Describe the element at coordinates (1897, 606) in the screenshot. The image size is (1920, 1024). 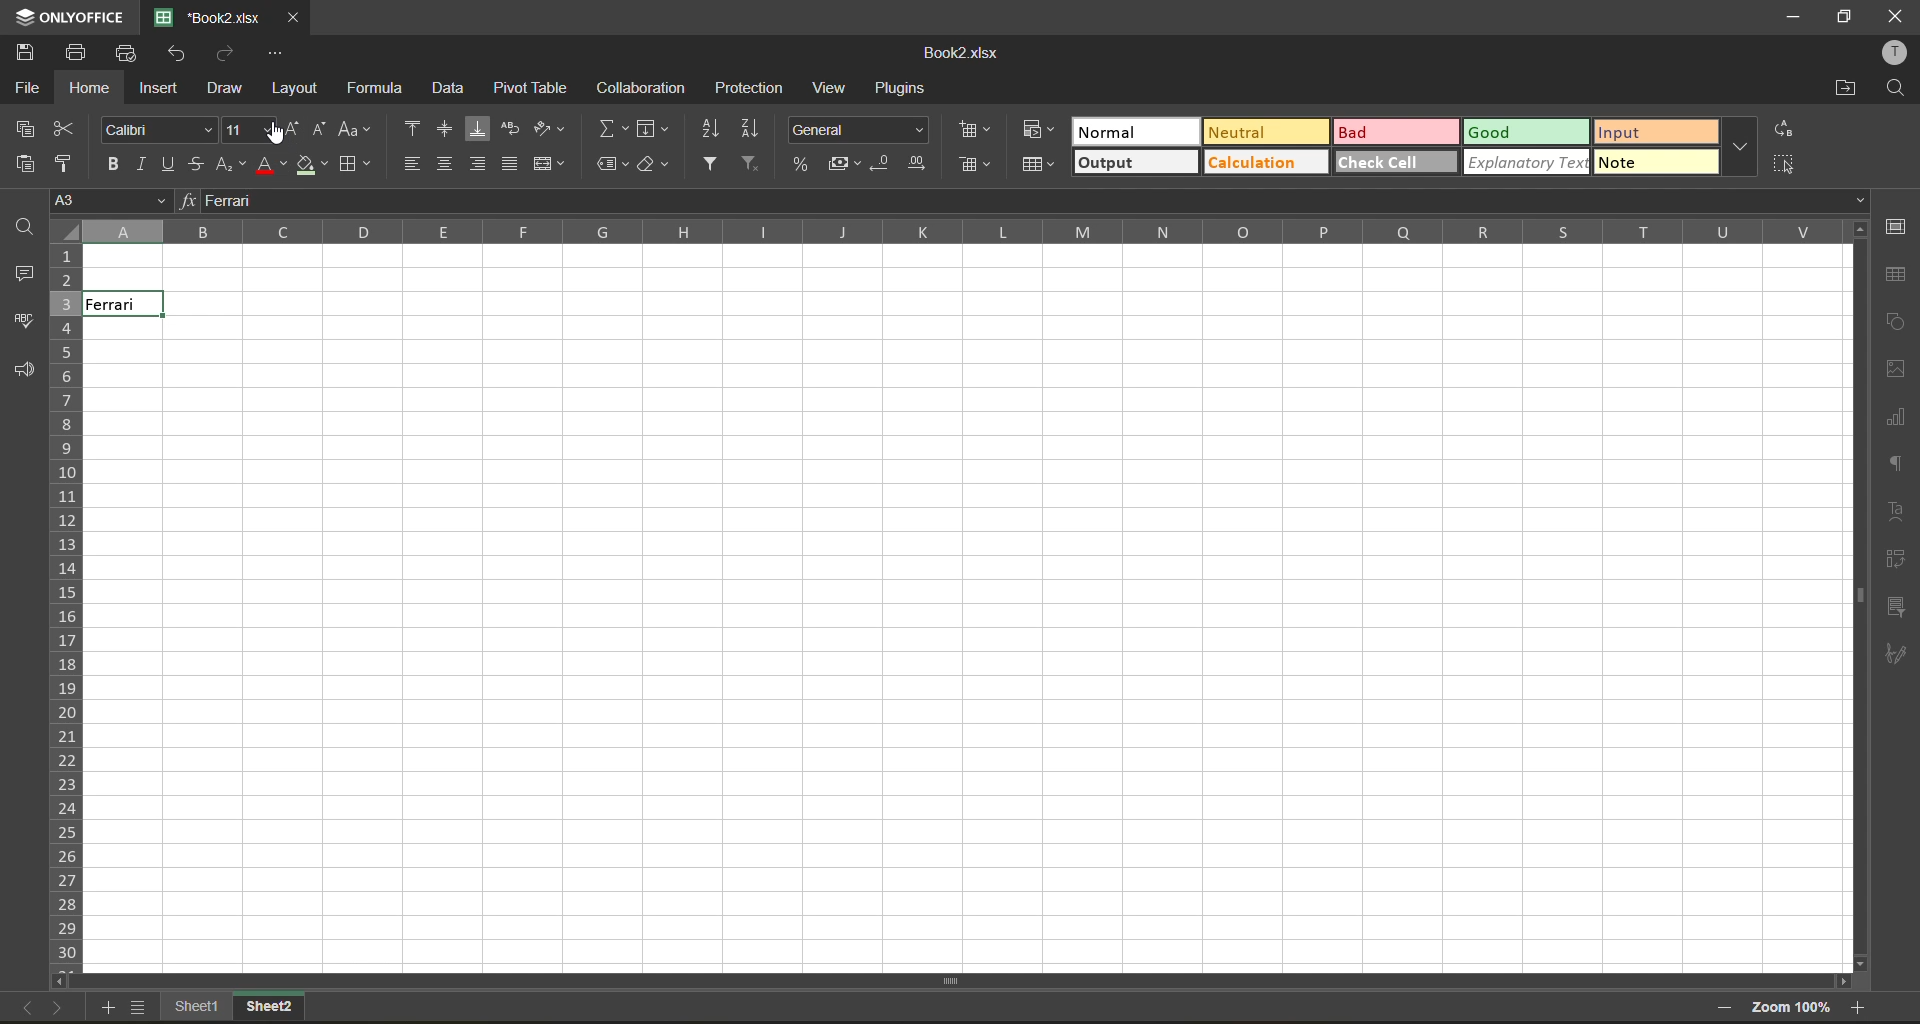
I see `slicer` at that location.